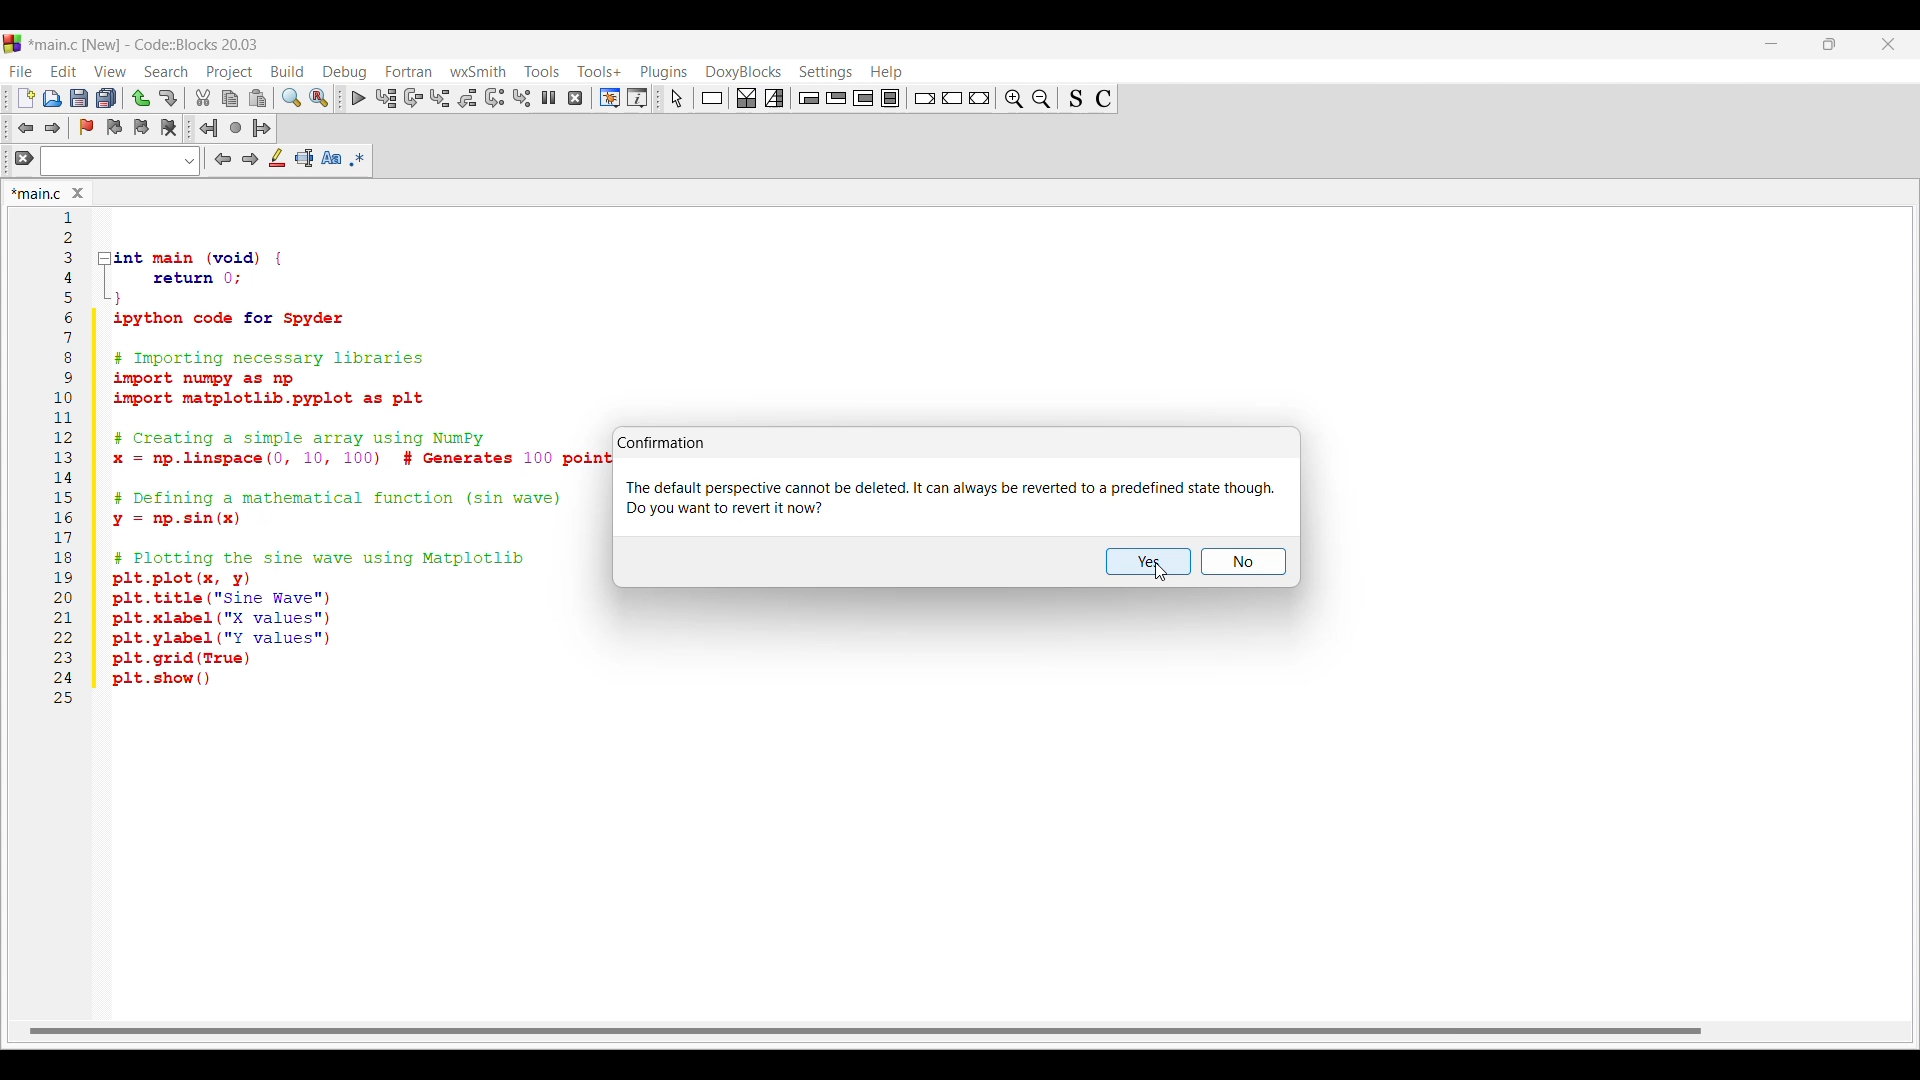 The image size is (1920, 1080). I want to click on Project menu, so click(231, 73).